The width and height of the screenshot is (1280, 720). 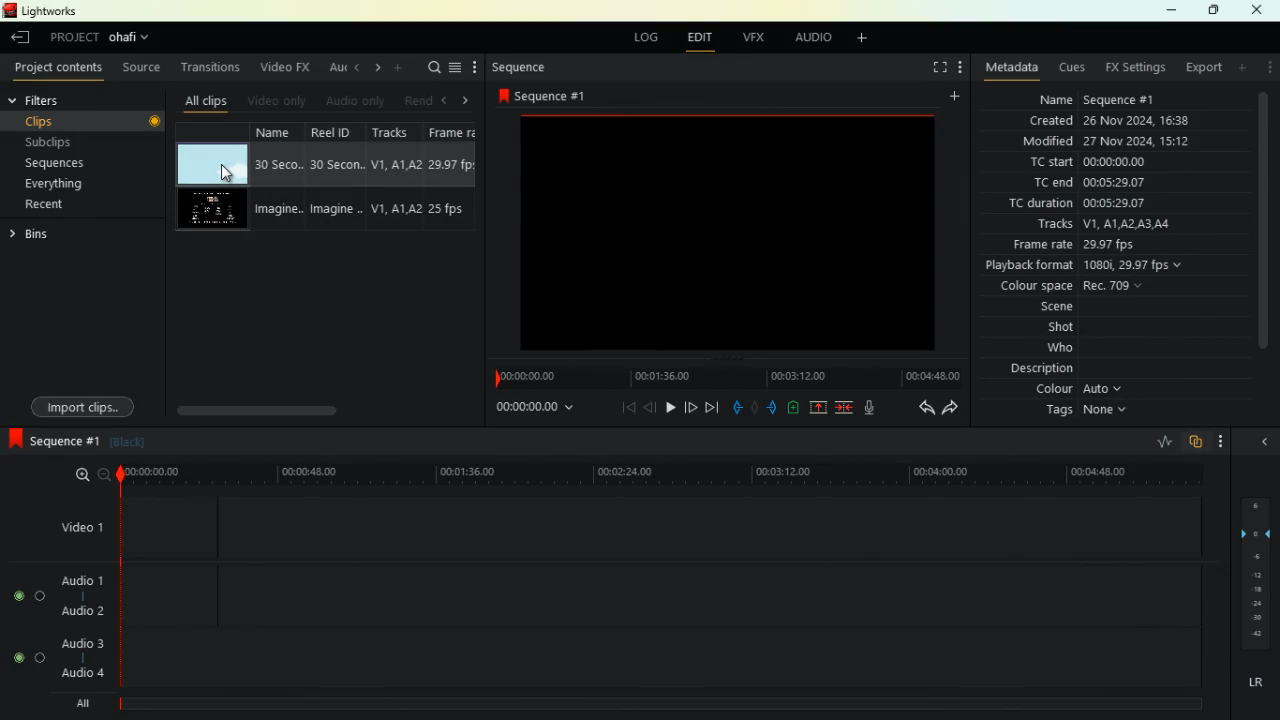 I want to click on overlap, so click(x=1198, y=440).